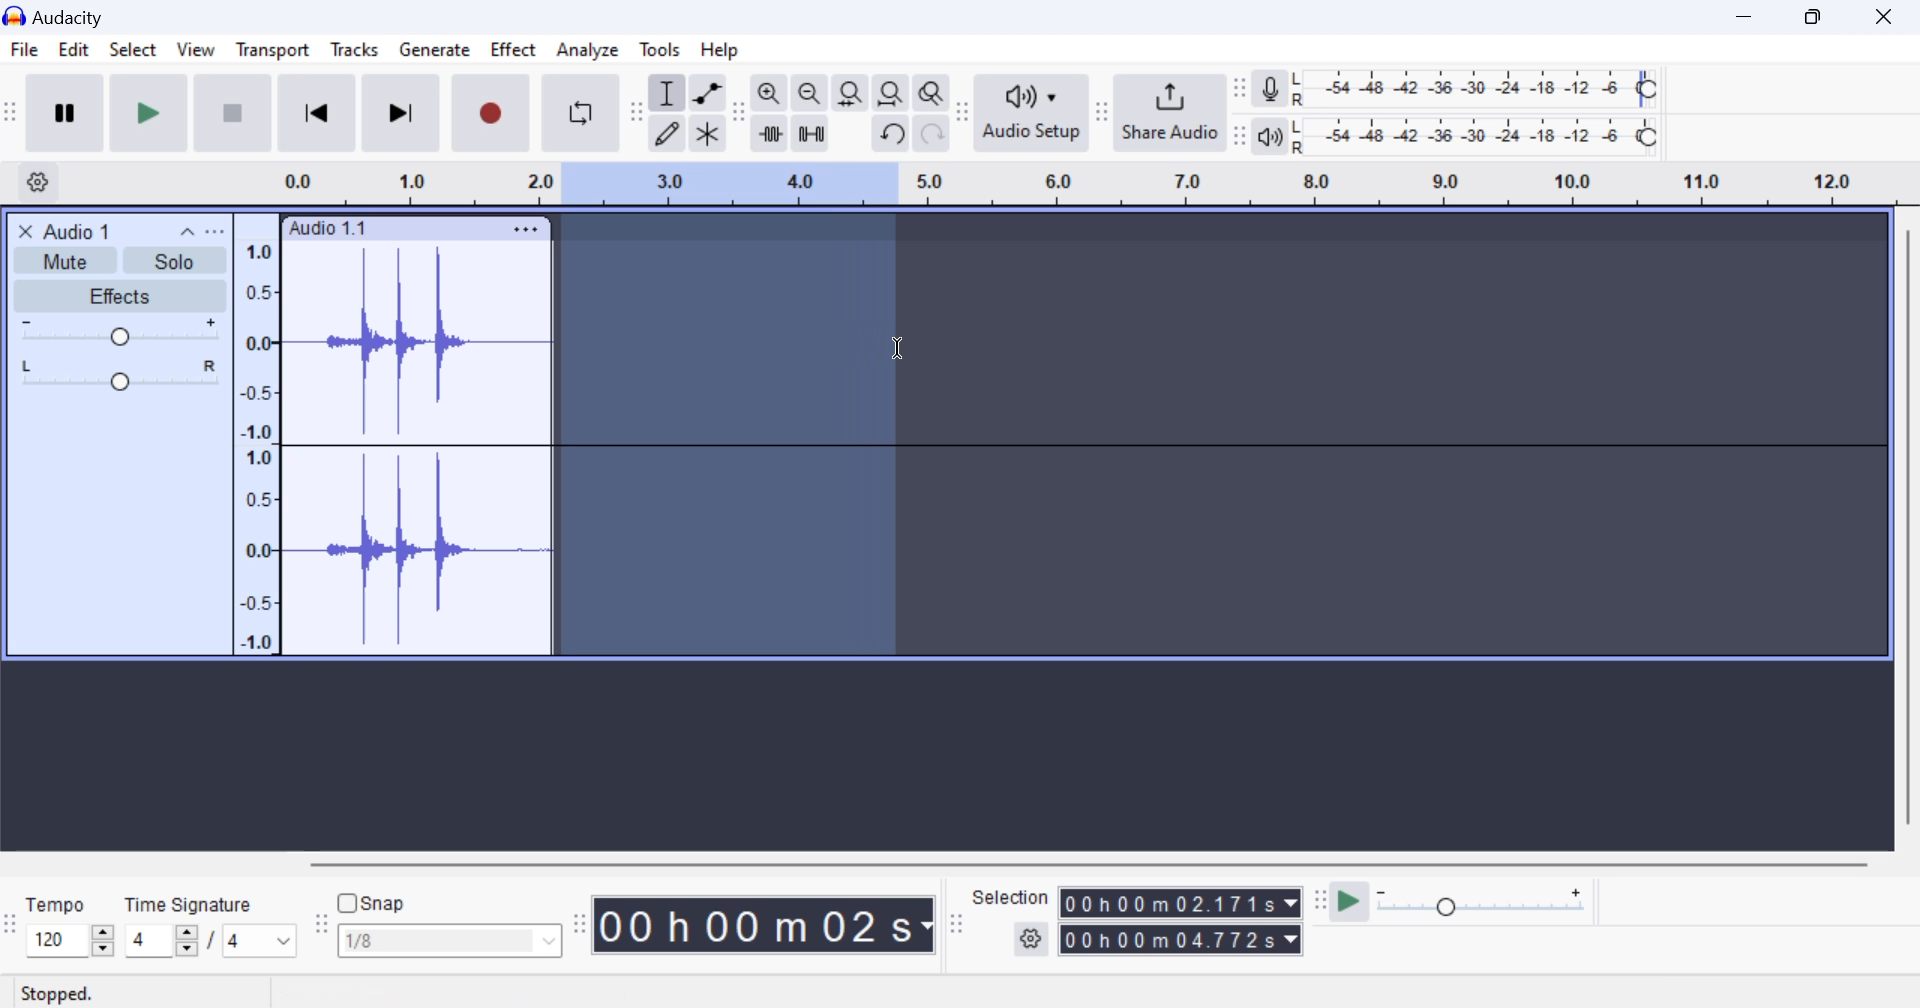 The image size is (1920, 1008). What do you see at coordinates (64, 113) in the screenshot?
I see `Pause` at bounding box center [64, 113].